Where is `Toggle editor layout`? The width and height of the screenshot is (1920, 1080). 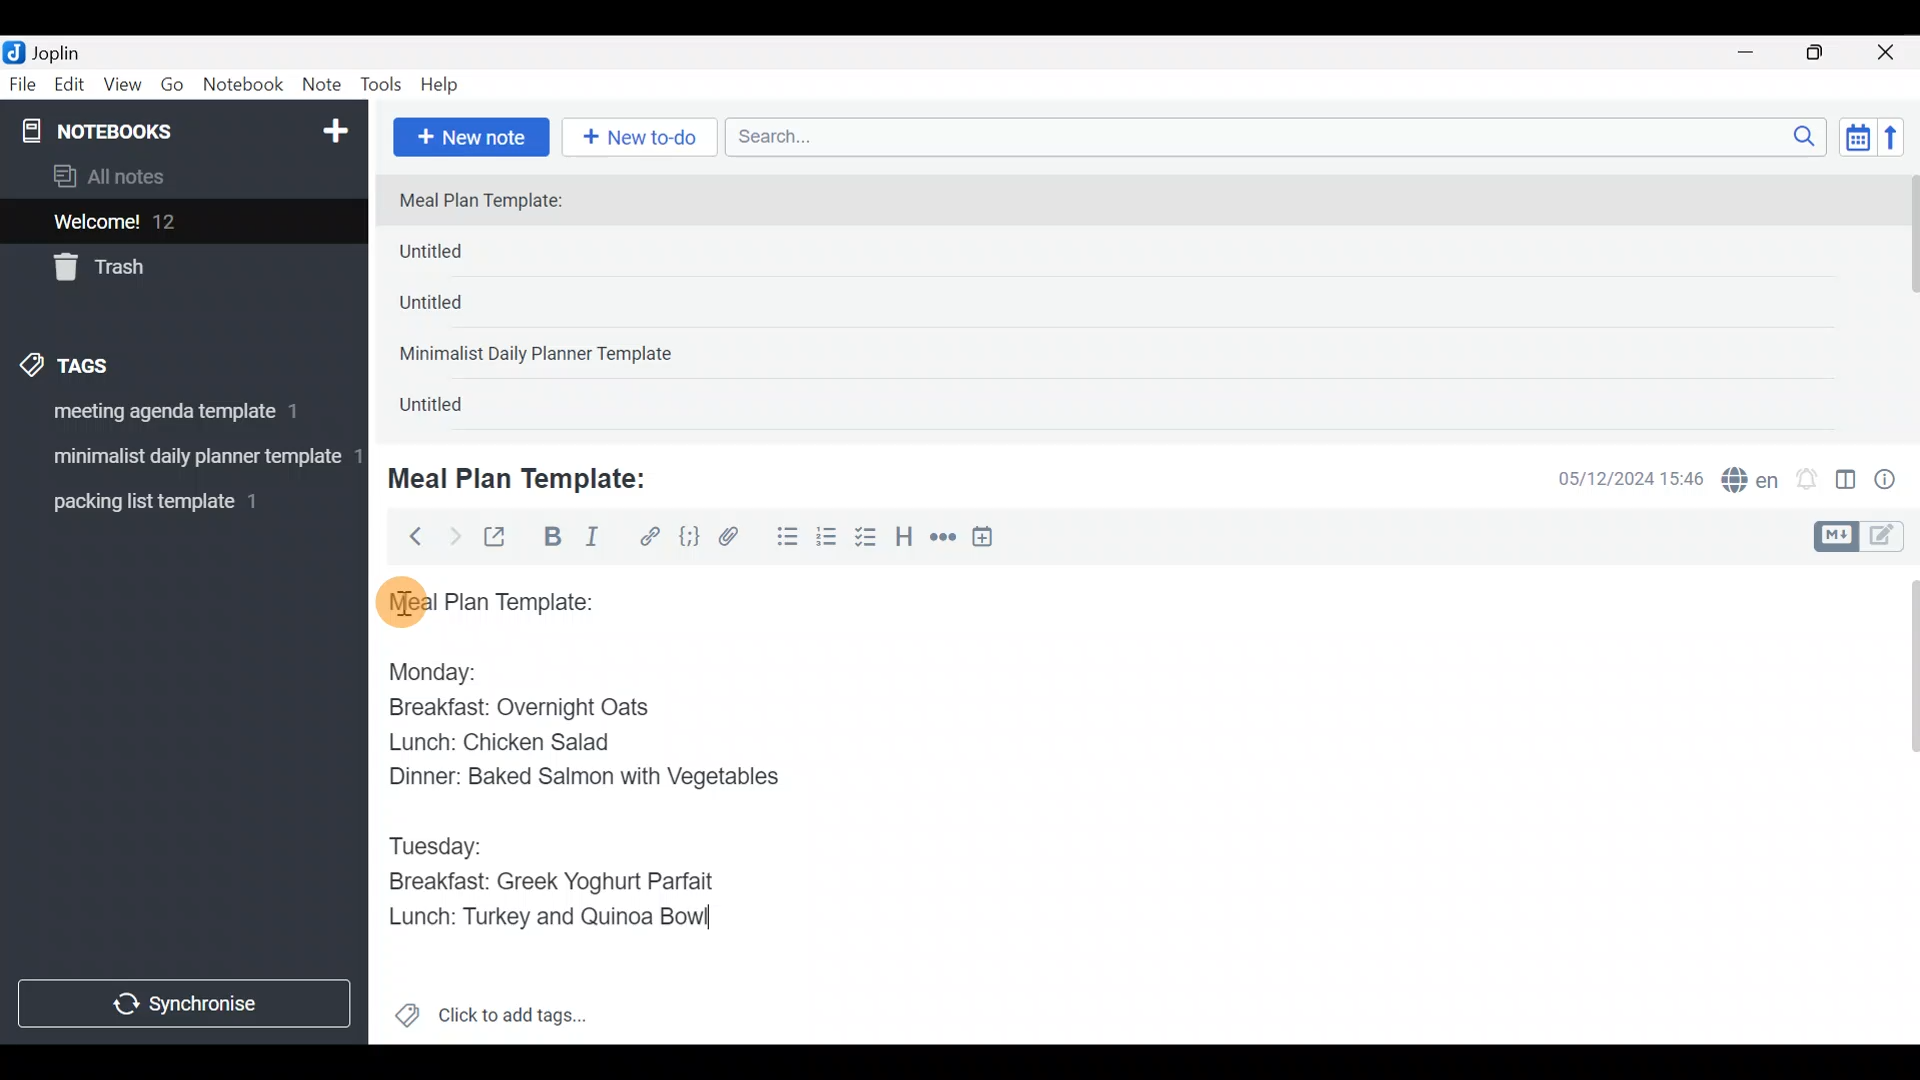 Toggle editor layout is located at coordinates (1847, 482).